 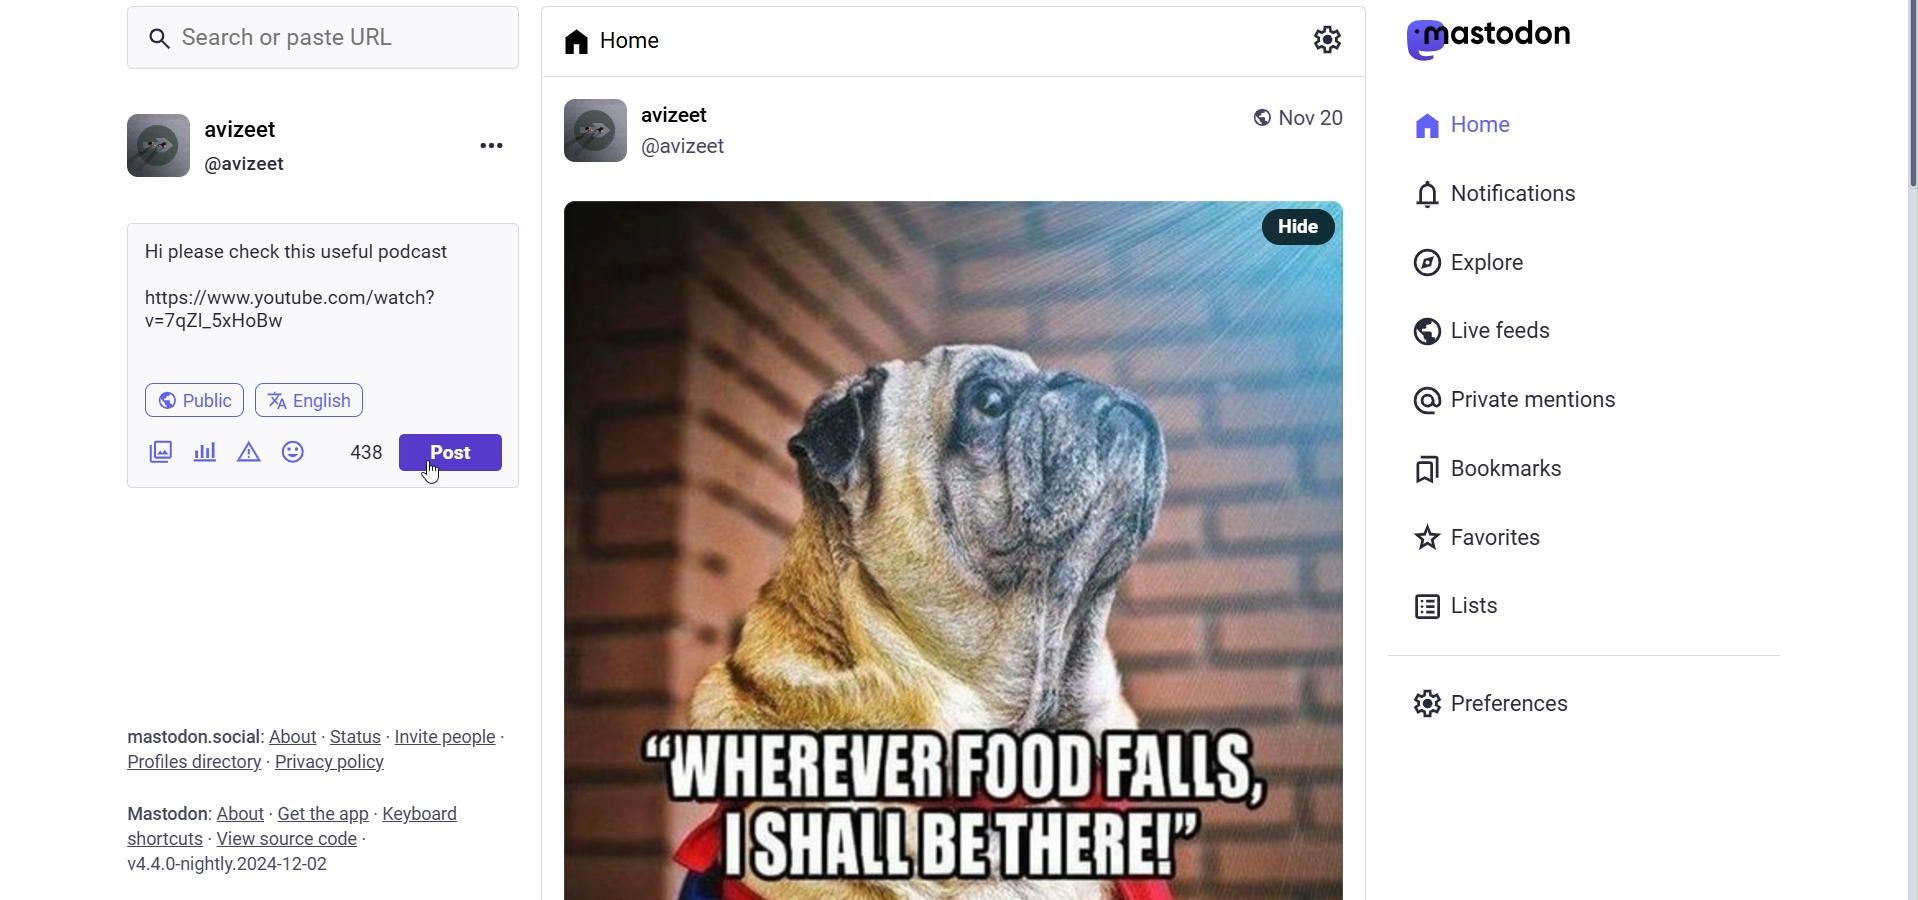 What do you see at coordinates (688, 147) in the screenshot?
I see `@avizeet` at bounding box center [688, 147].